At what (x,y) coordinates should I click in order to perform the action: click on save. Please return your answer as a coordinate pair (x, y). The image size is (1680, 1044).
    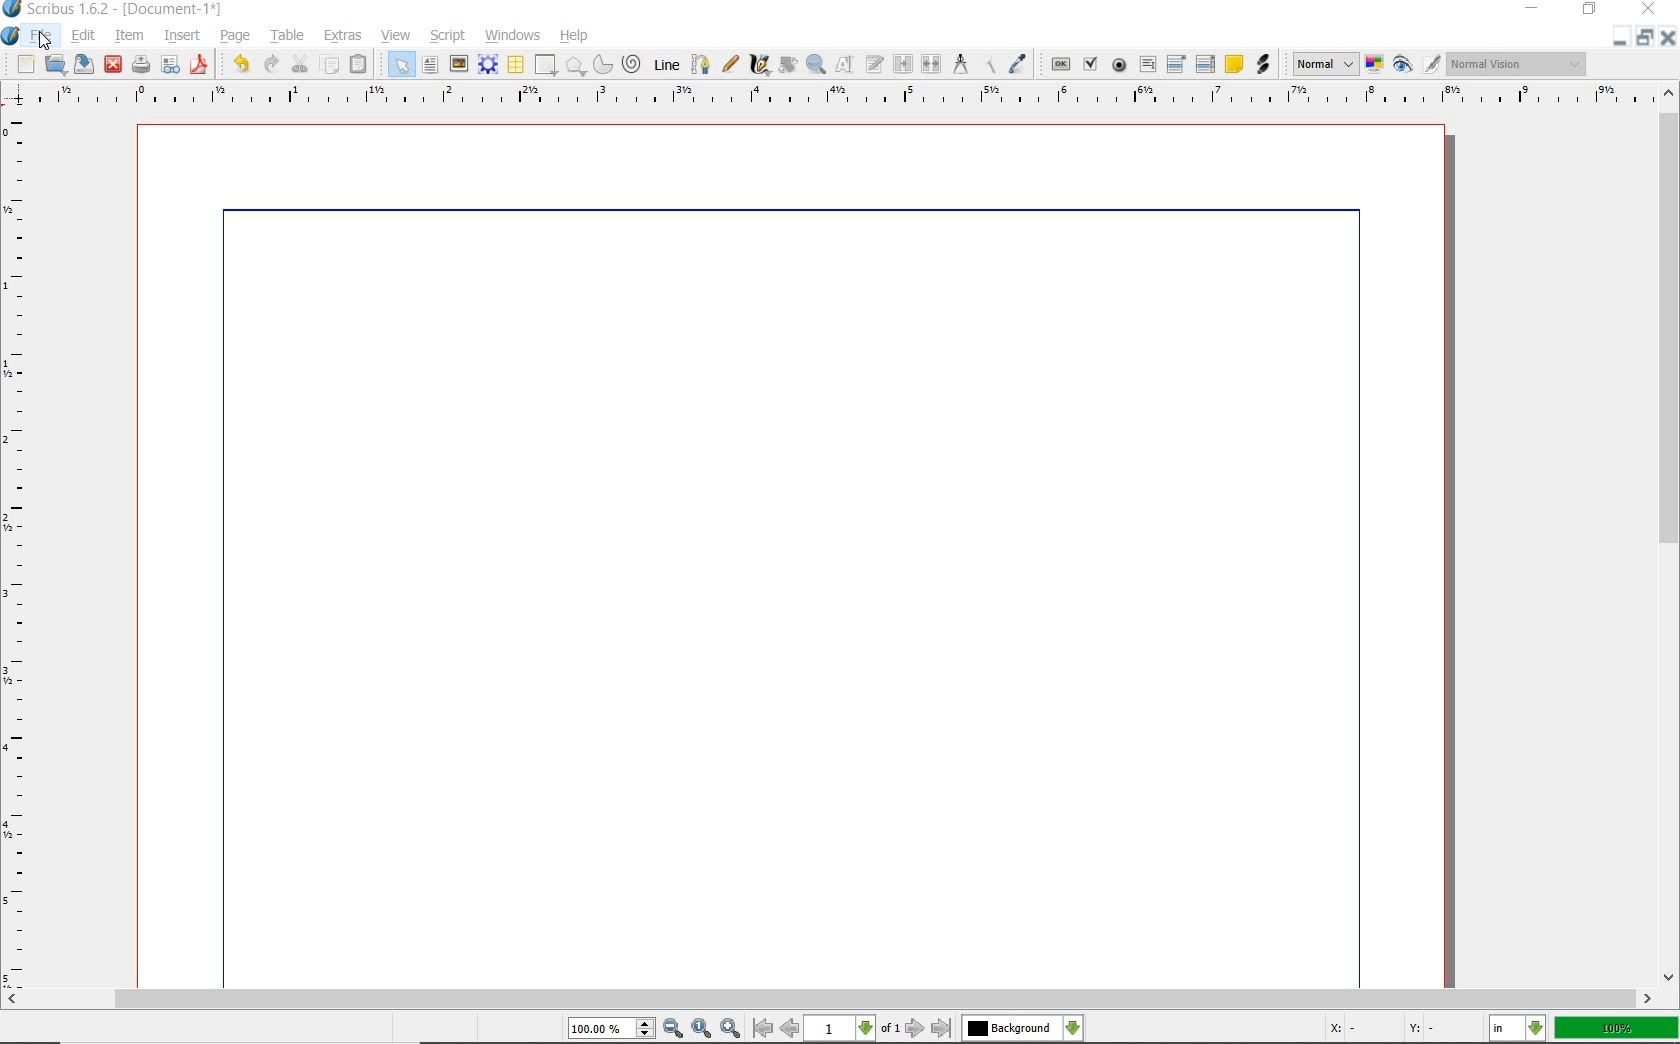
    Looking at the image, I should click on (86, 64).